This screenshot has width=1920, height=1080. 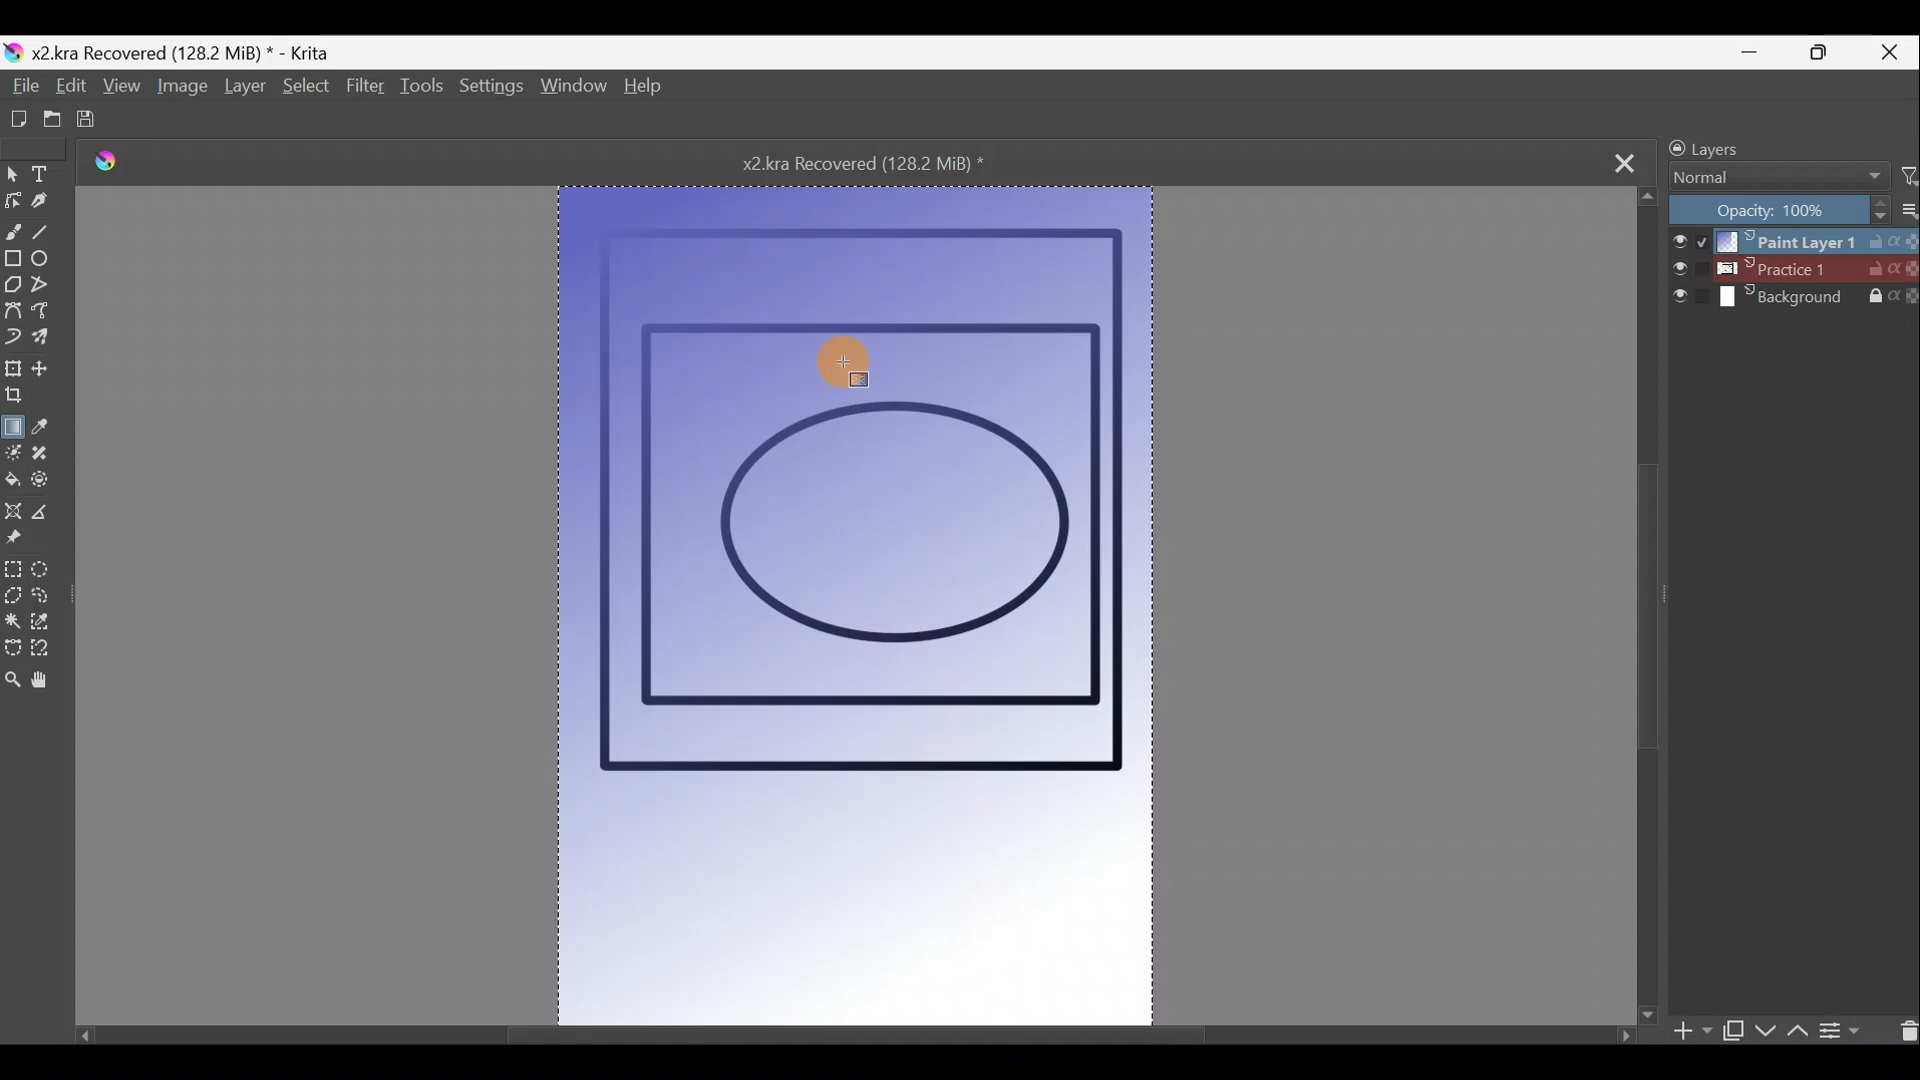 I want to click on Move layer/mask down, so click(x=1763, y=1031).